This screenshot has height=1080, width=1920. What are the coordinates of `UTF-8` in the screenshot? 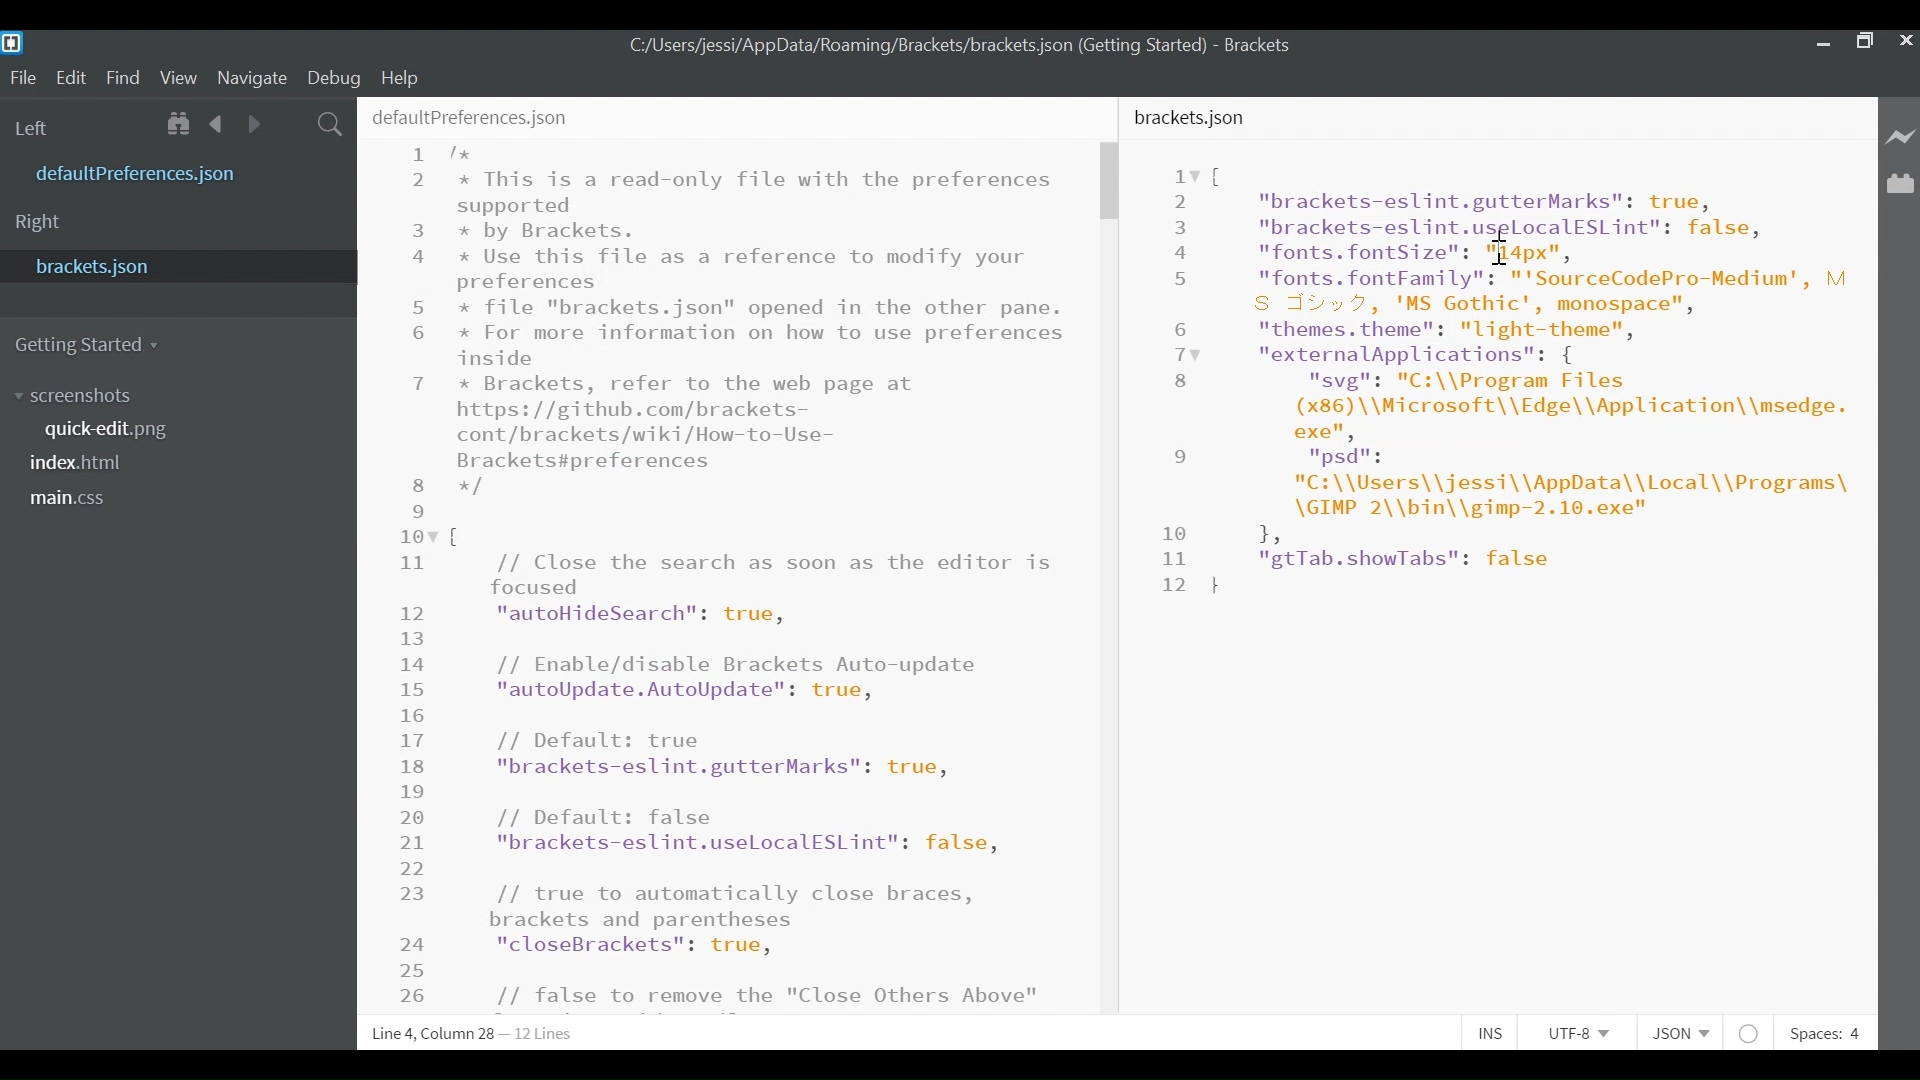 It's located at (1577, 1030).